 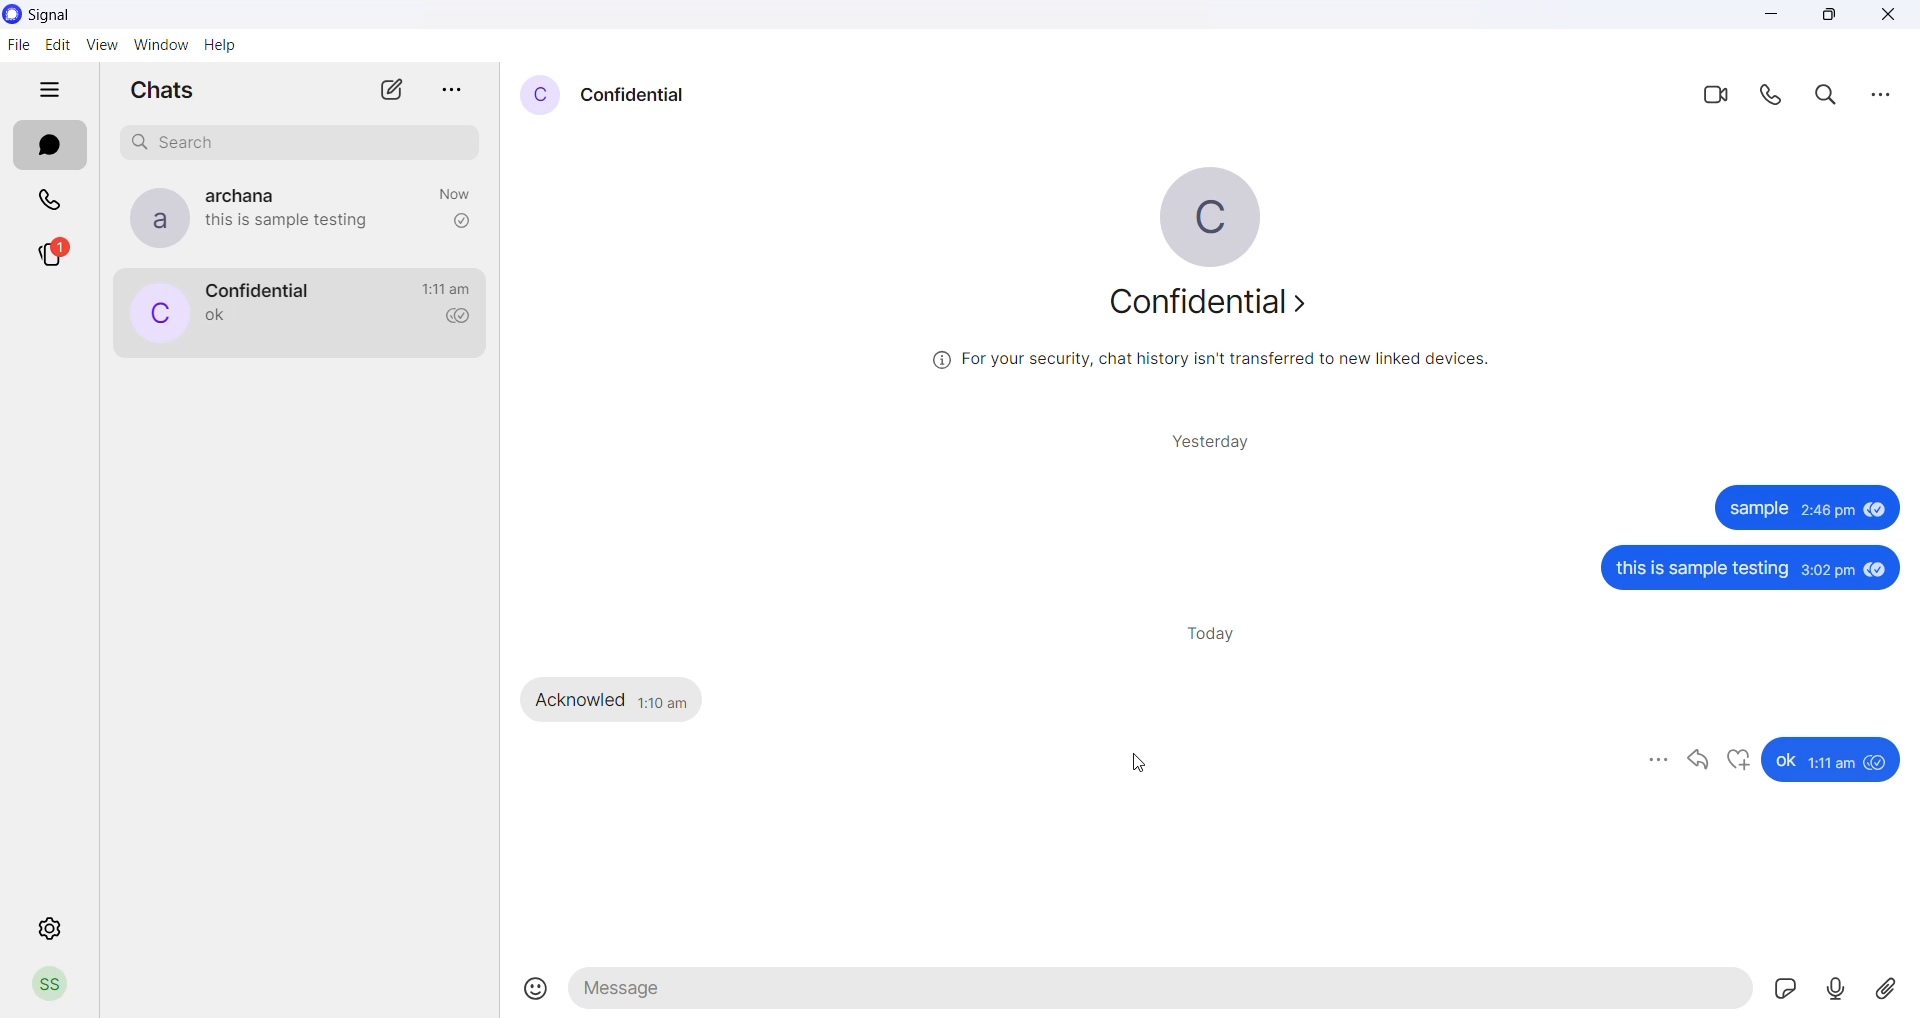 I want to click on 3:02 pm, so click(x=1828, y=572).